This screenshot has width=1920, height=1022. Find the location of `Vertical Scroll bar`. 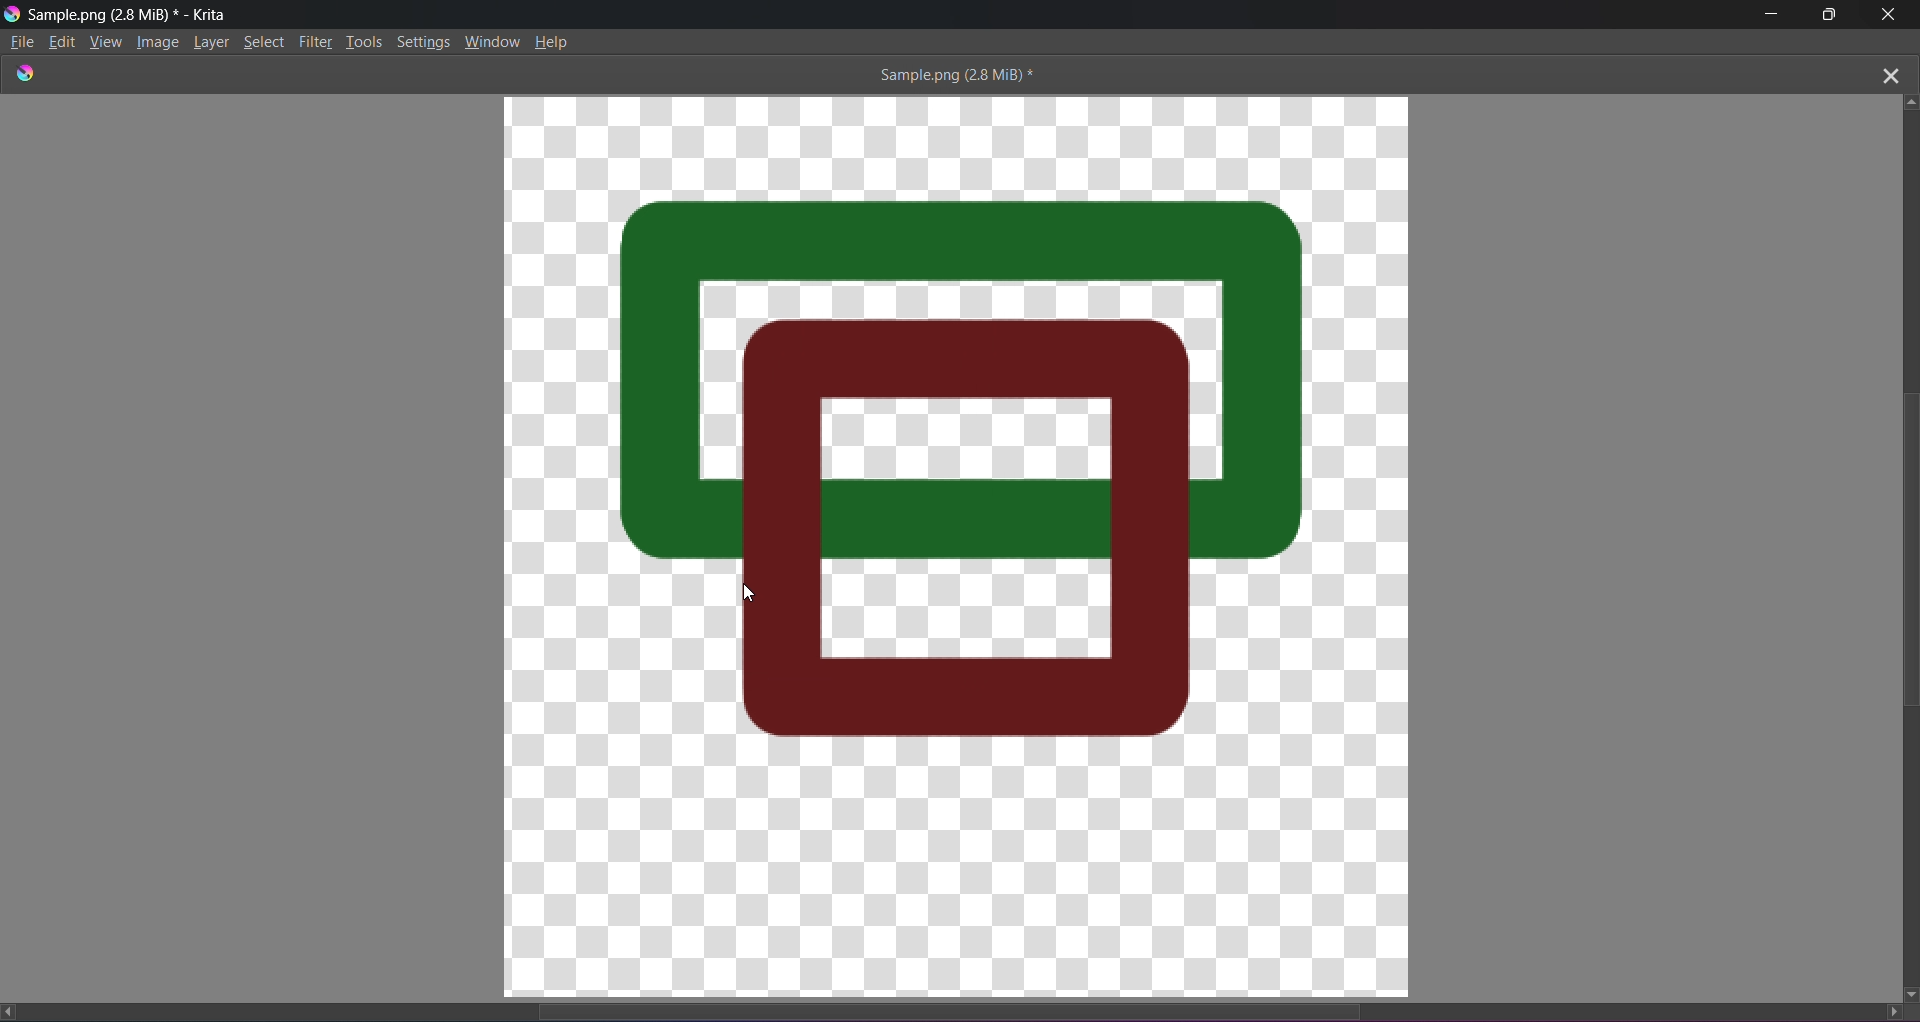

Vertical Scroll bar is located at coordinates (1897, 544).